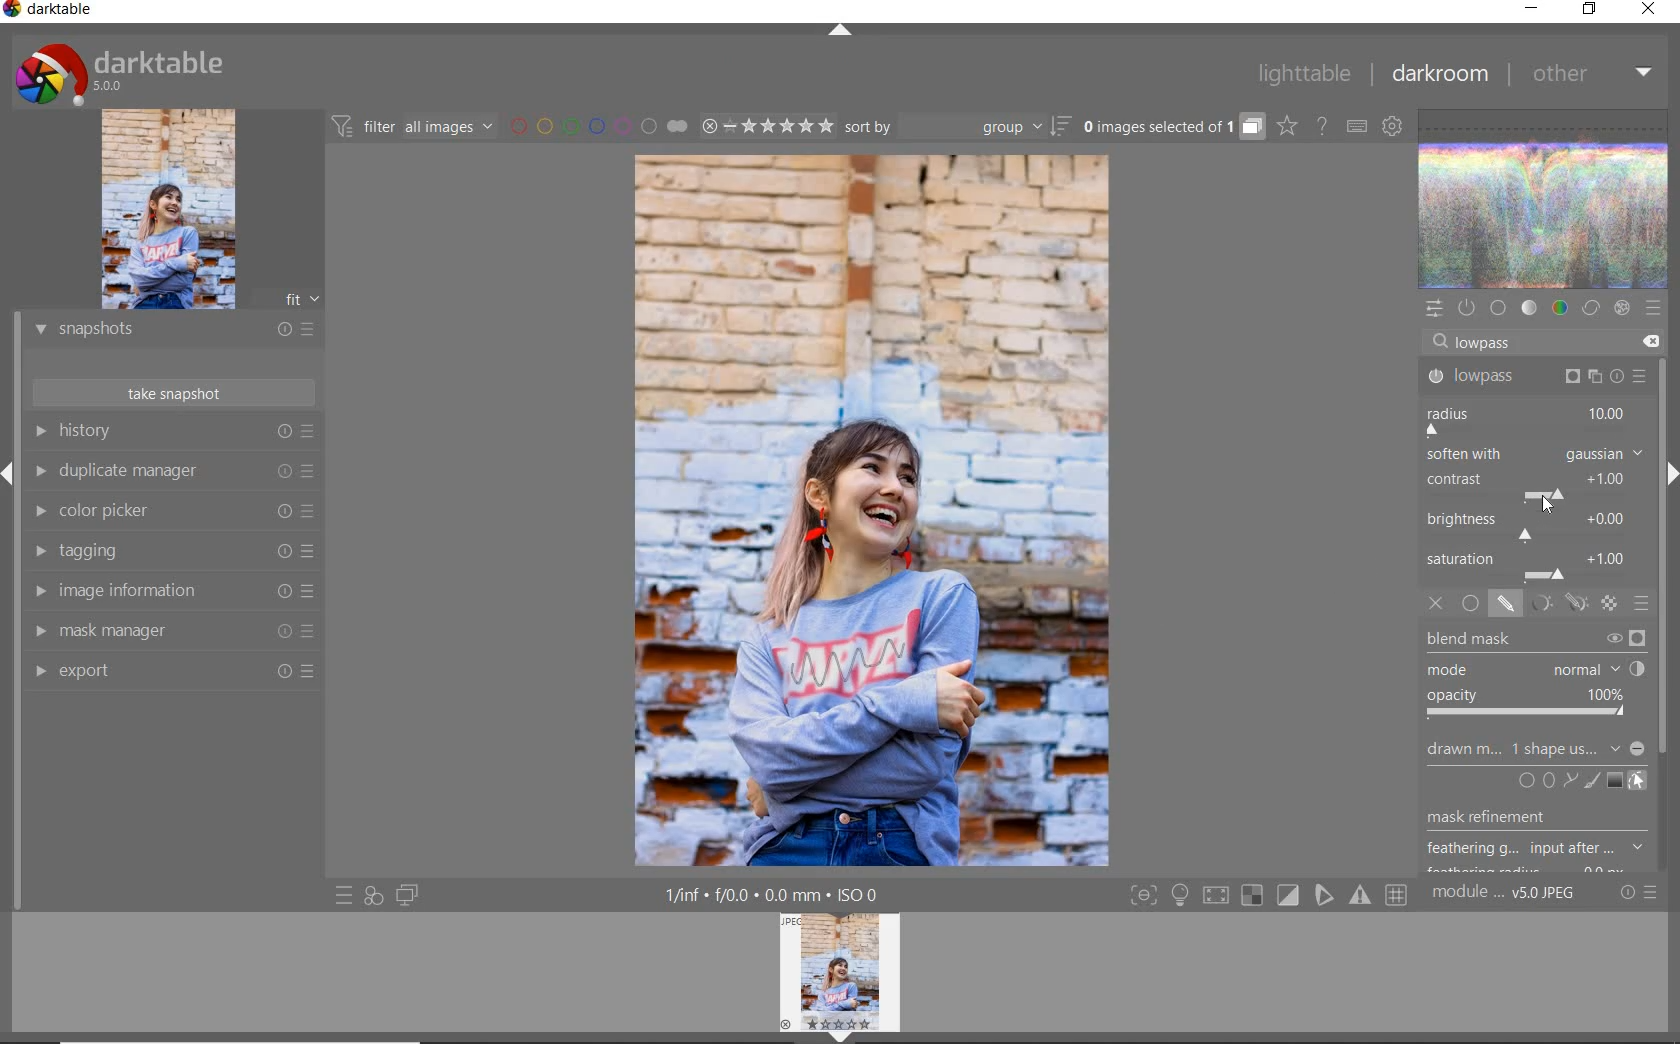 This screenshot has height=1044, width=1680. I want to click on show & edit mask elements, so click(1638, 782).